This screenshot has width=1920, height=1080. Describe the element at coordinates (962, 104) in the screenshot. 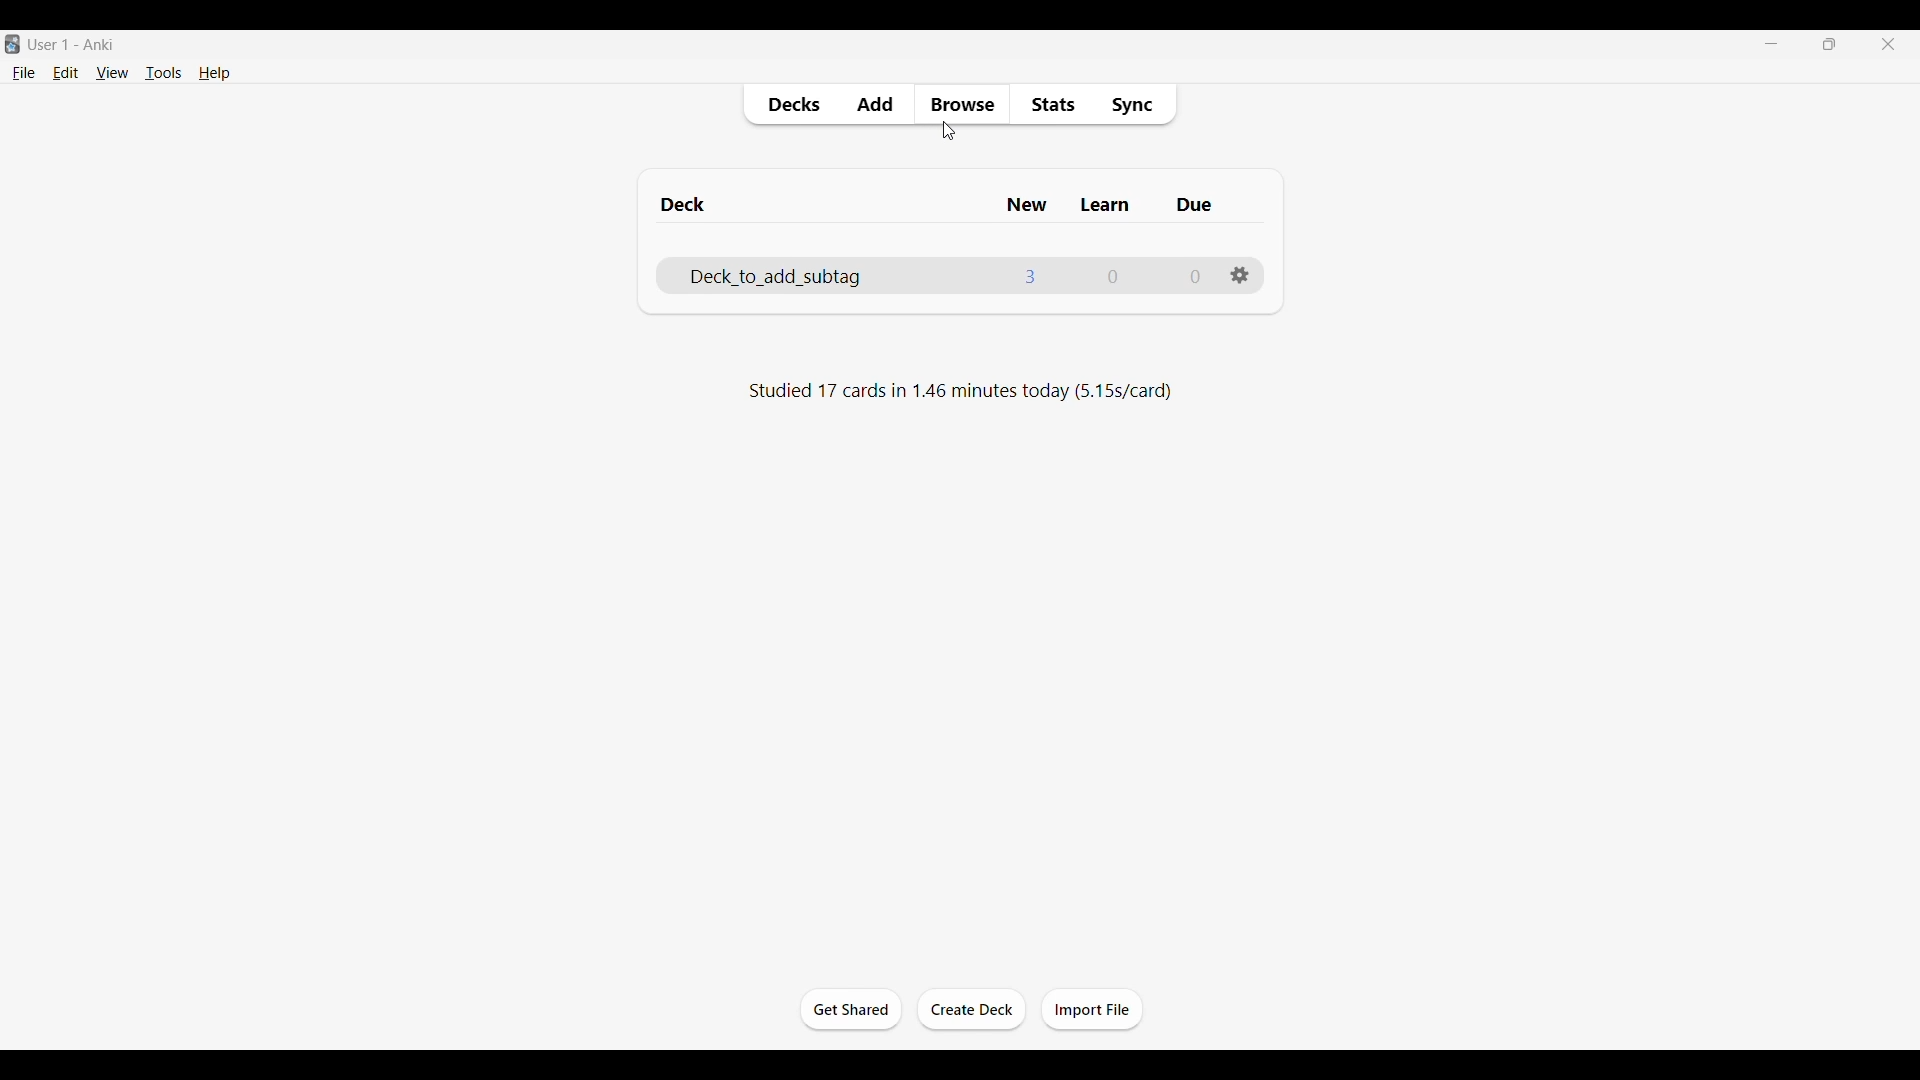

I see `Browse` at that location.